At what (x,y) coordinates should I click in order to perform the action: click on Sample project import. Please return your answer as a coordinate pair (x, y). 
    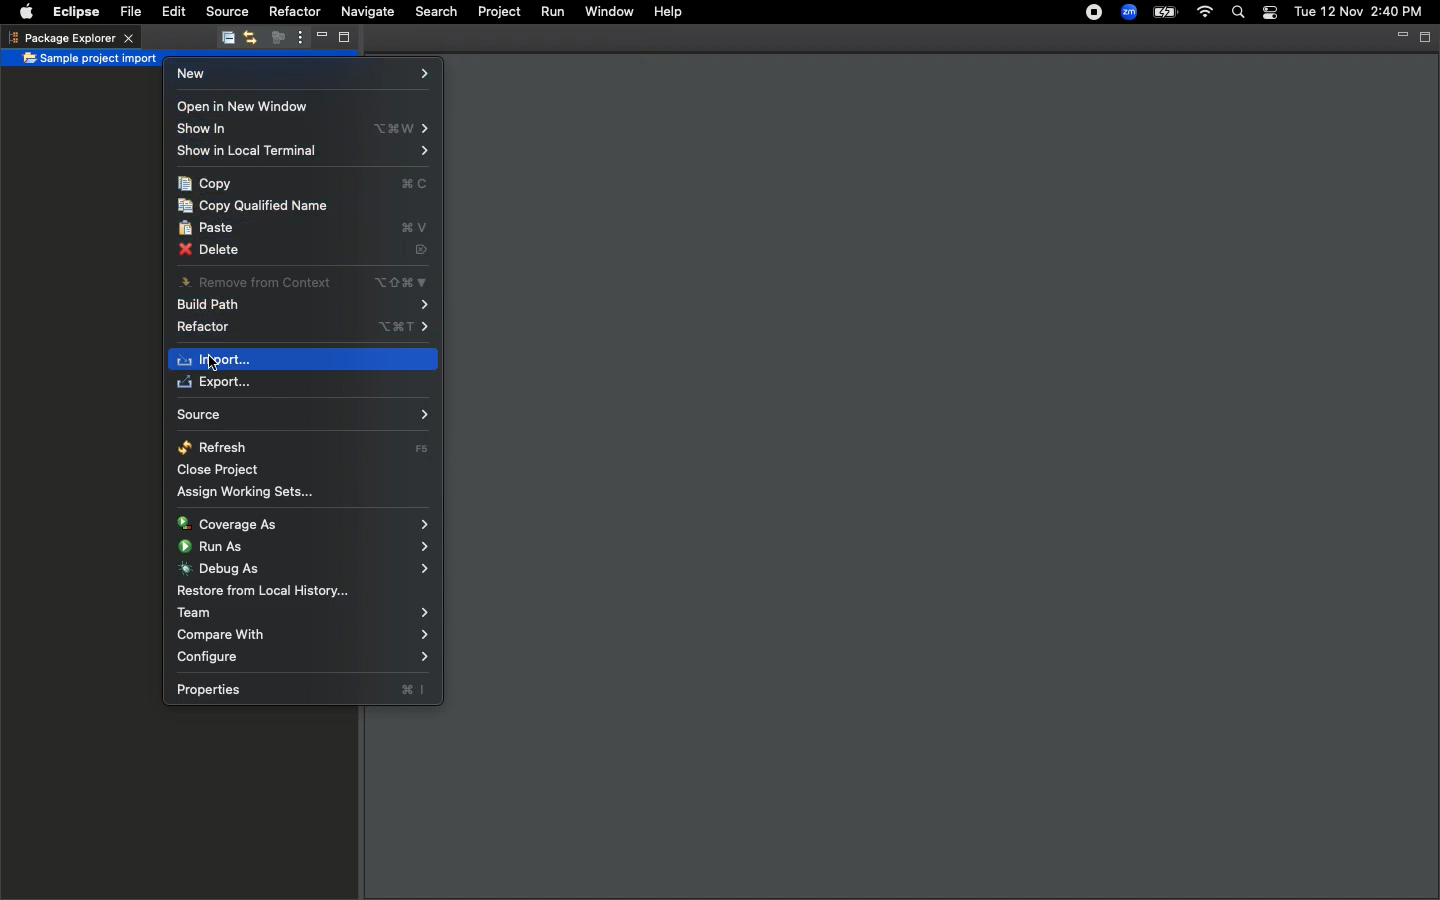
    Looking at the image, I should click on (90, 60).